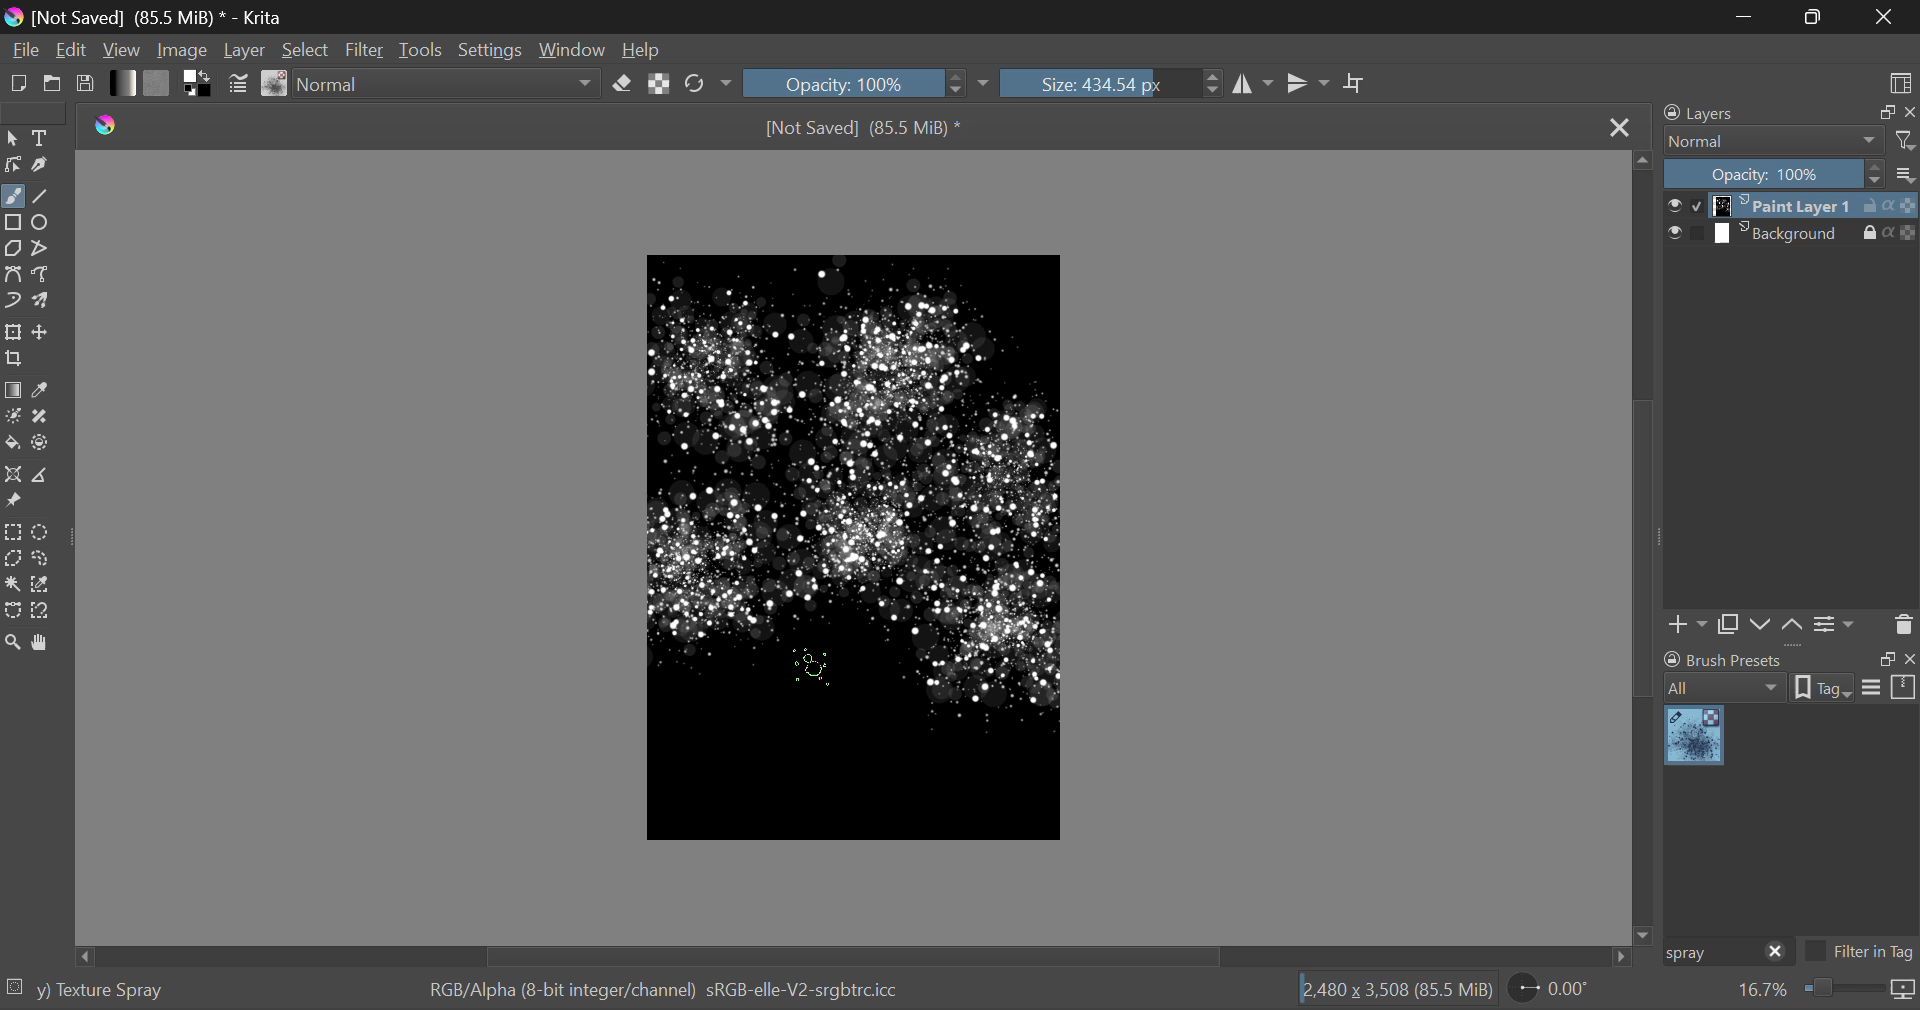  I want to click on Gradient, so click(124, 83).